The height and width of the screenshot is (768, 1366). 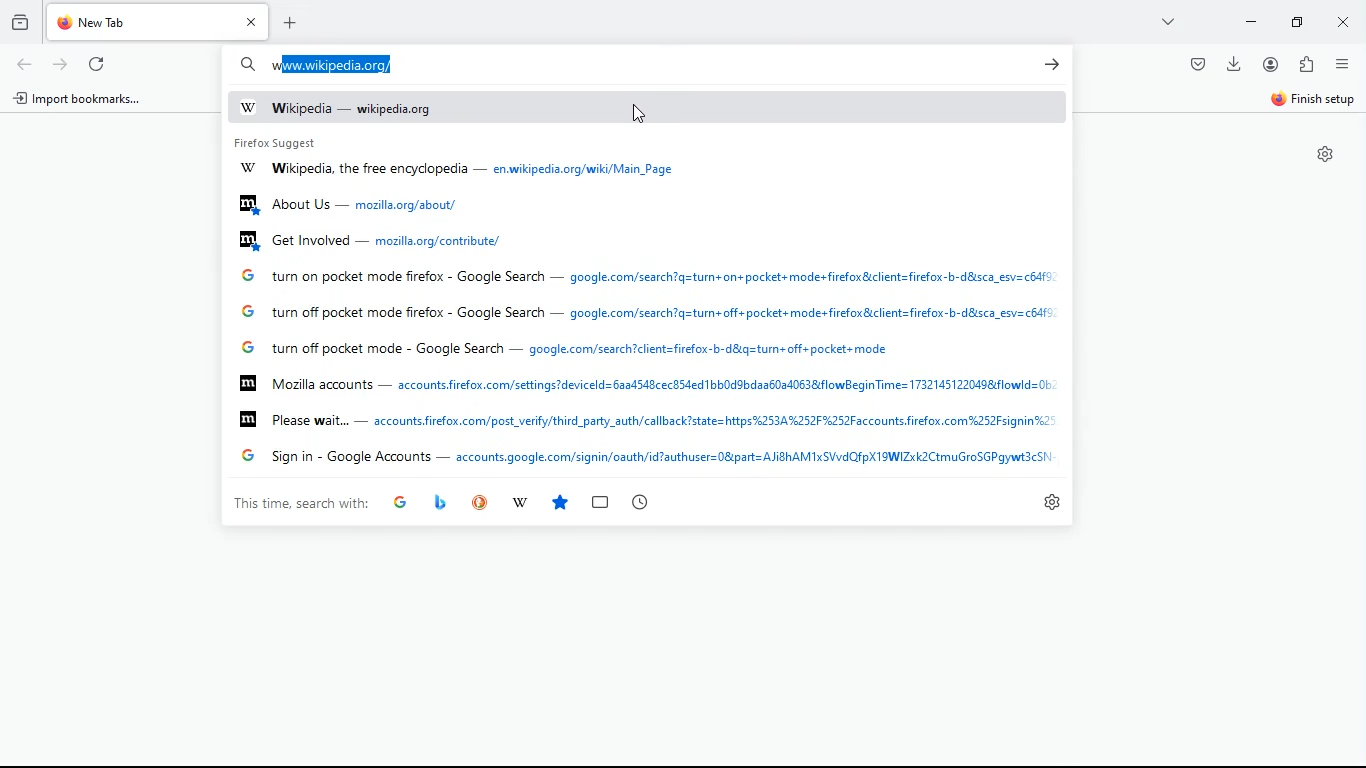 What do you see at coordinates (650, 314) in the screenshot?
I see `firefox suggestions` at bounding box center [650, 314].